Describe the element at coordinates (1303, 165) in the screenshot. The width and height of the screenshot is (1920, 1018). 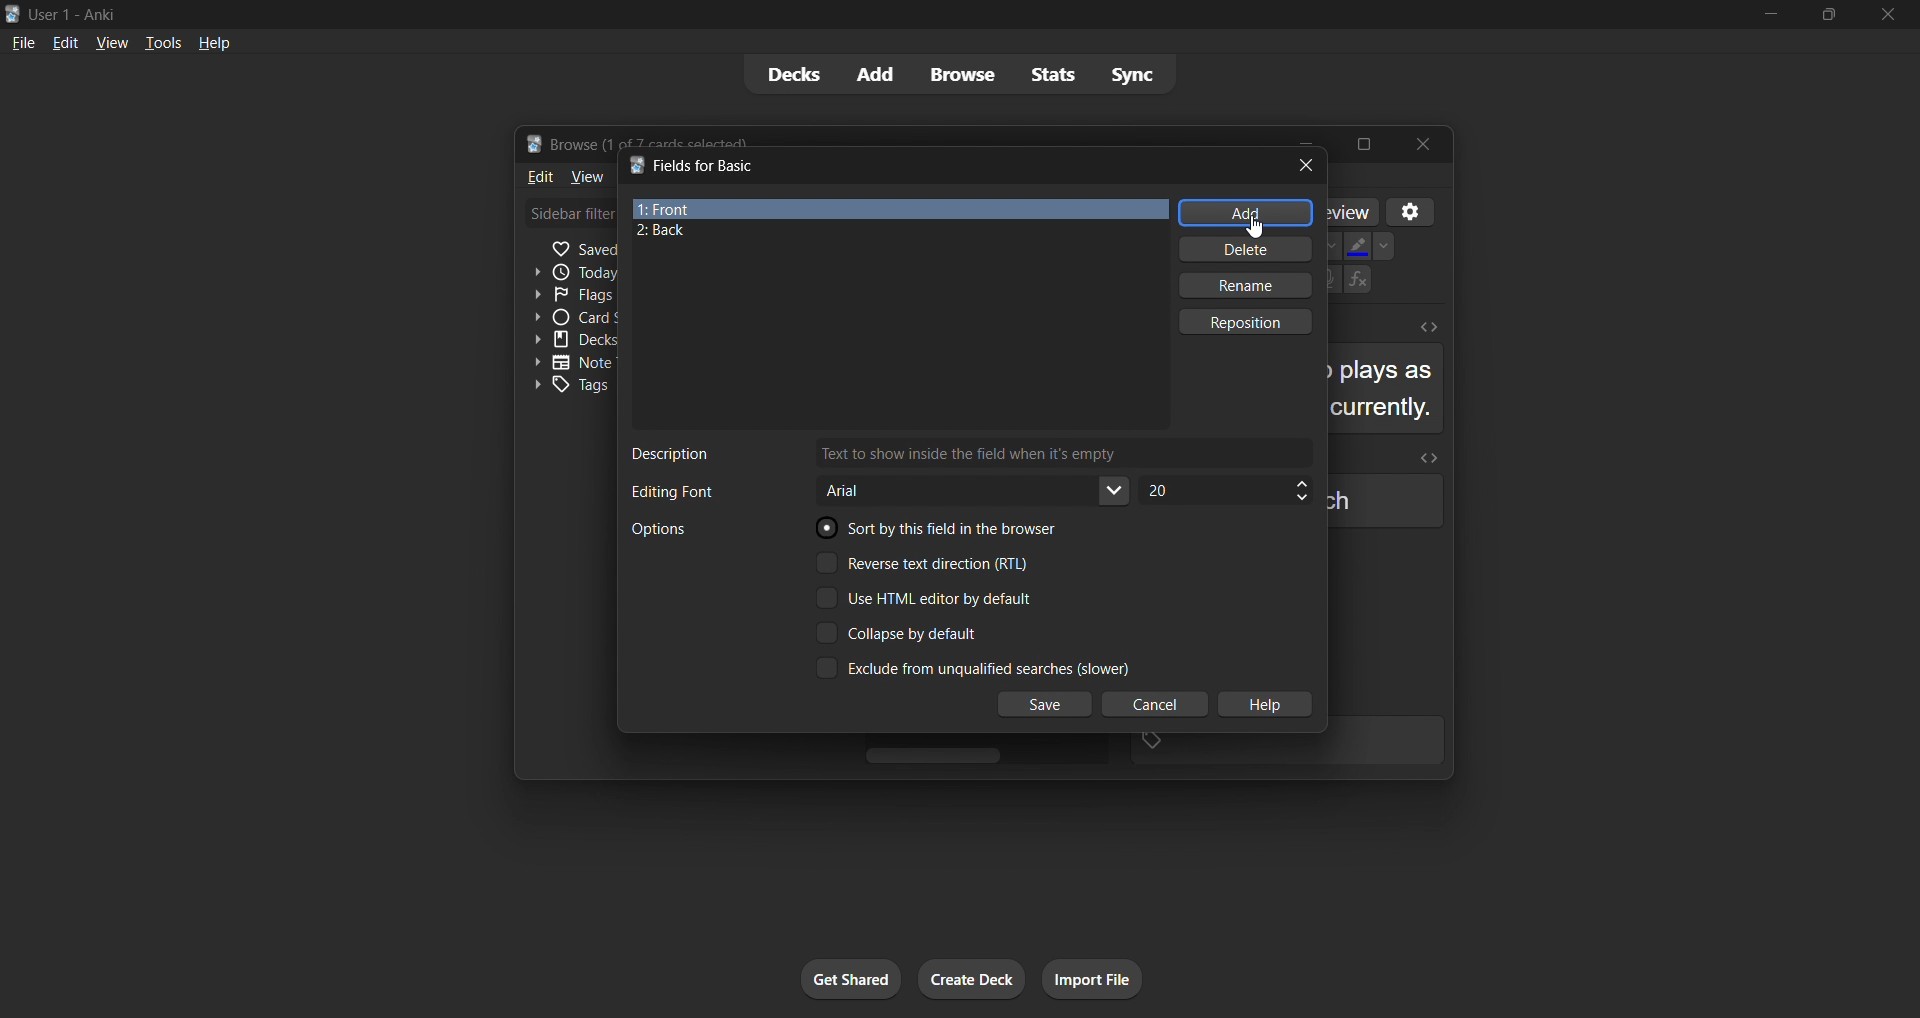
I see `close` at that location.